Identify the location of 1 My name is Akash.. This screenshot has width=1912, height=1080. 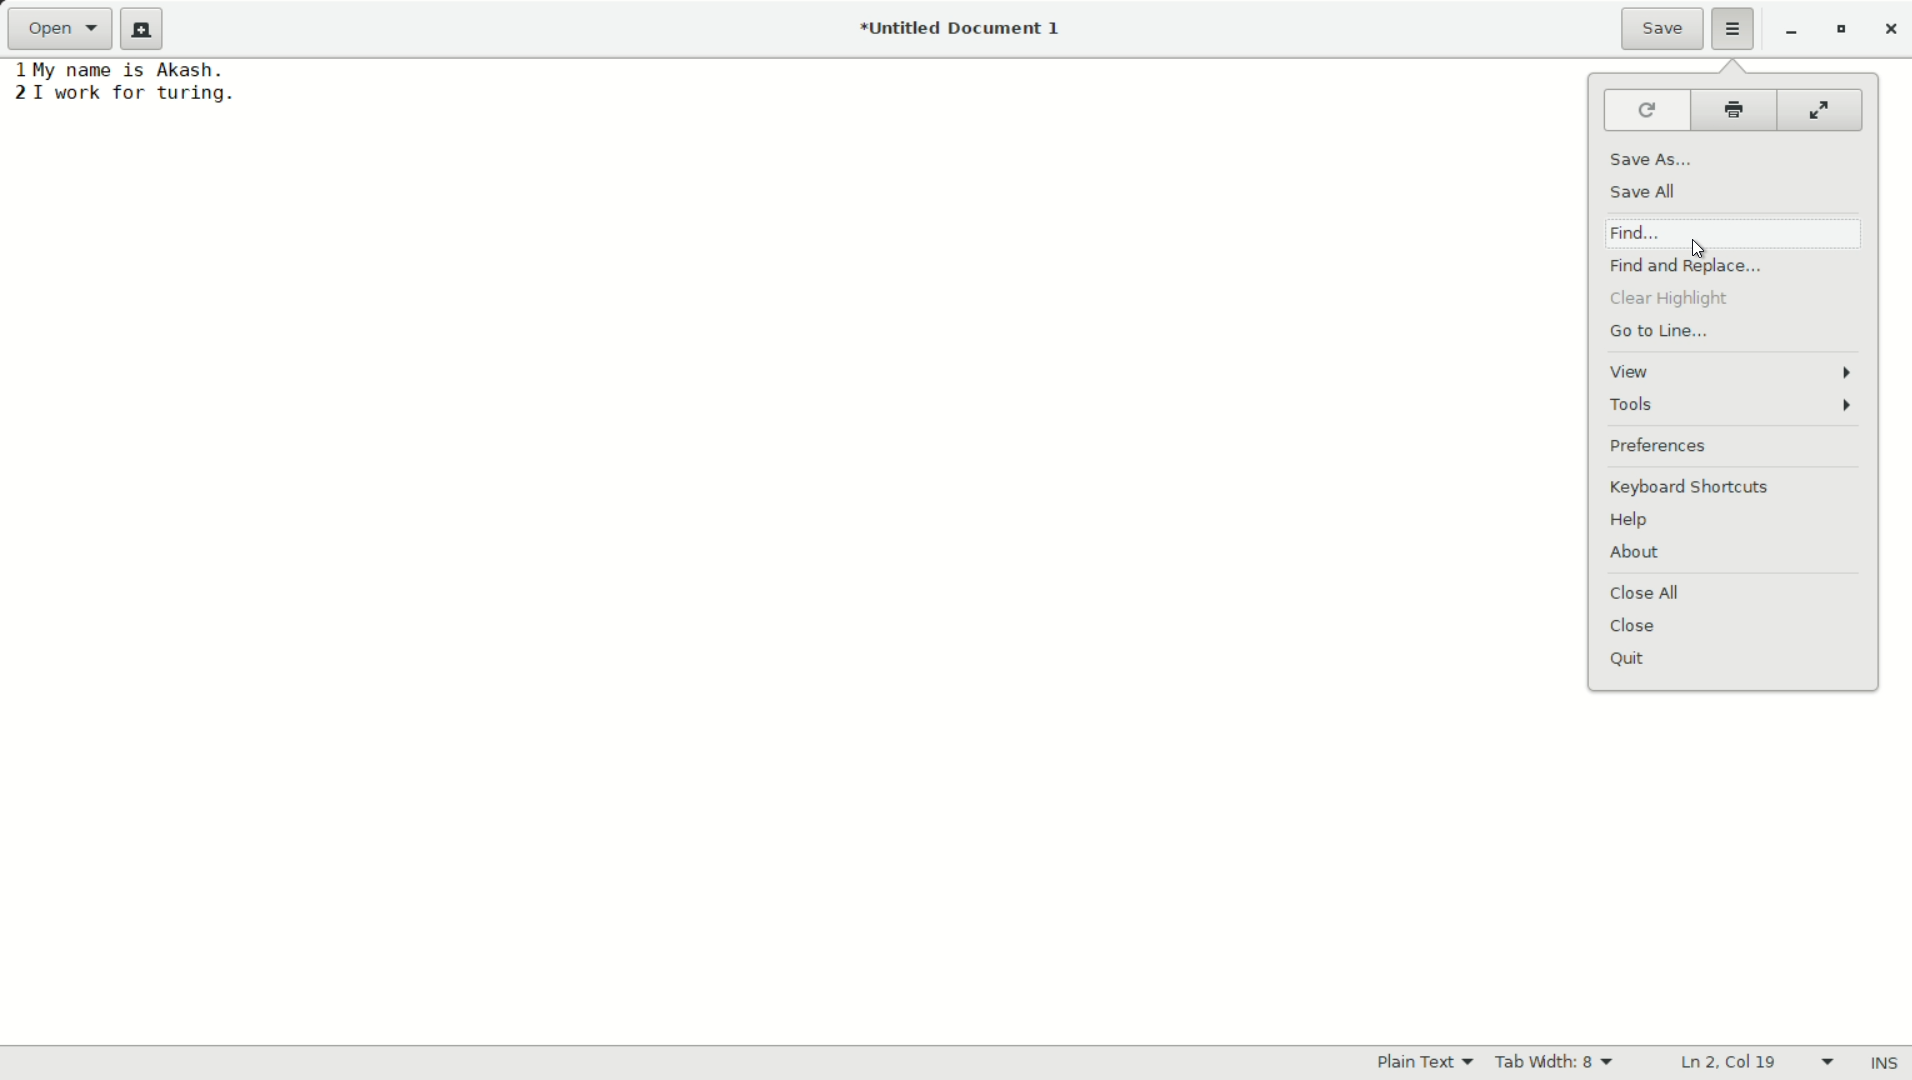
(119, 69).